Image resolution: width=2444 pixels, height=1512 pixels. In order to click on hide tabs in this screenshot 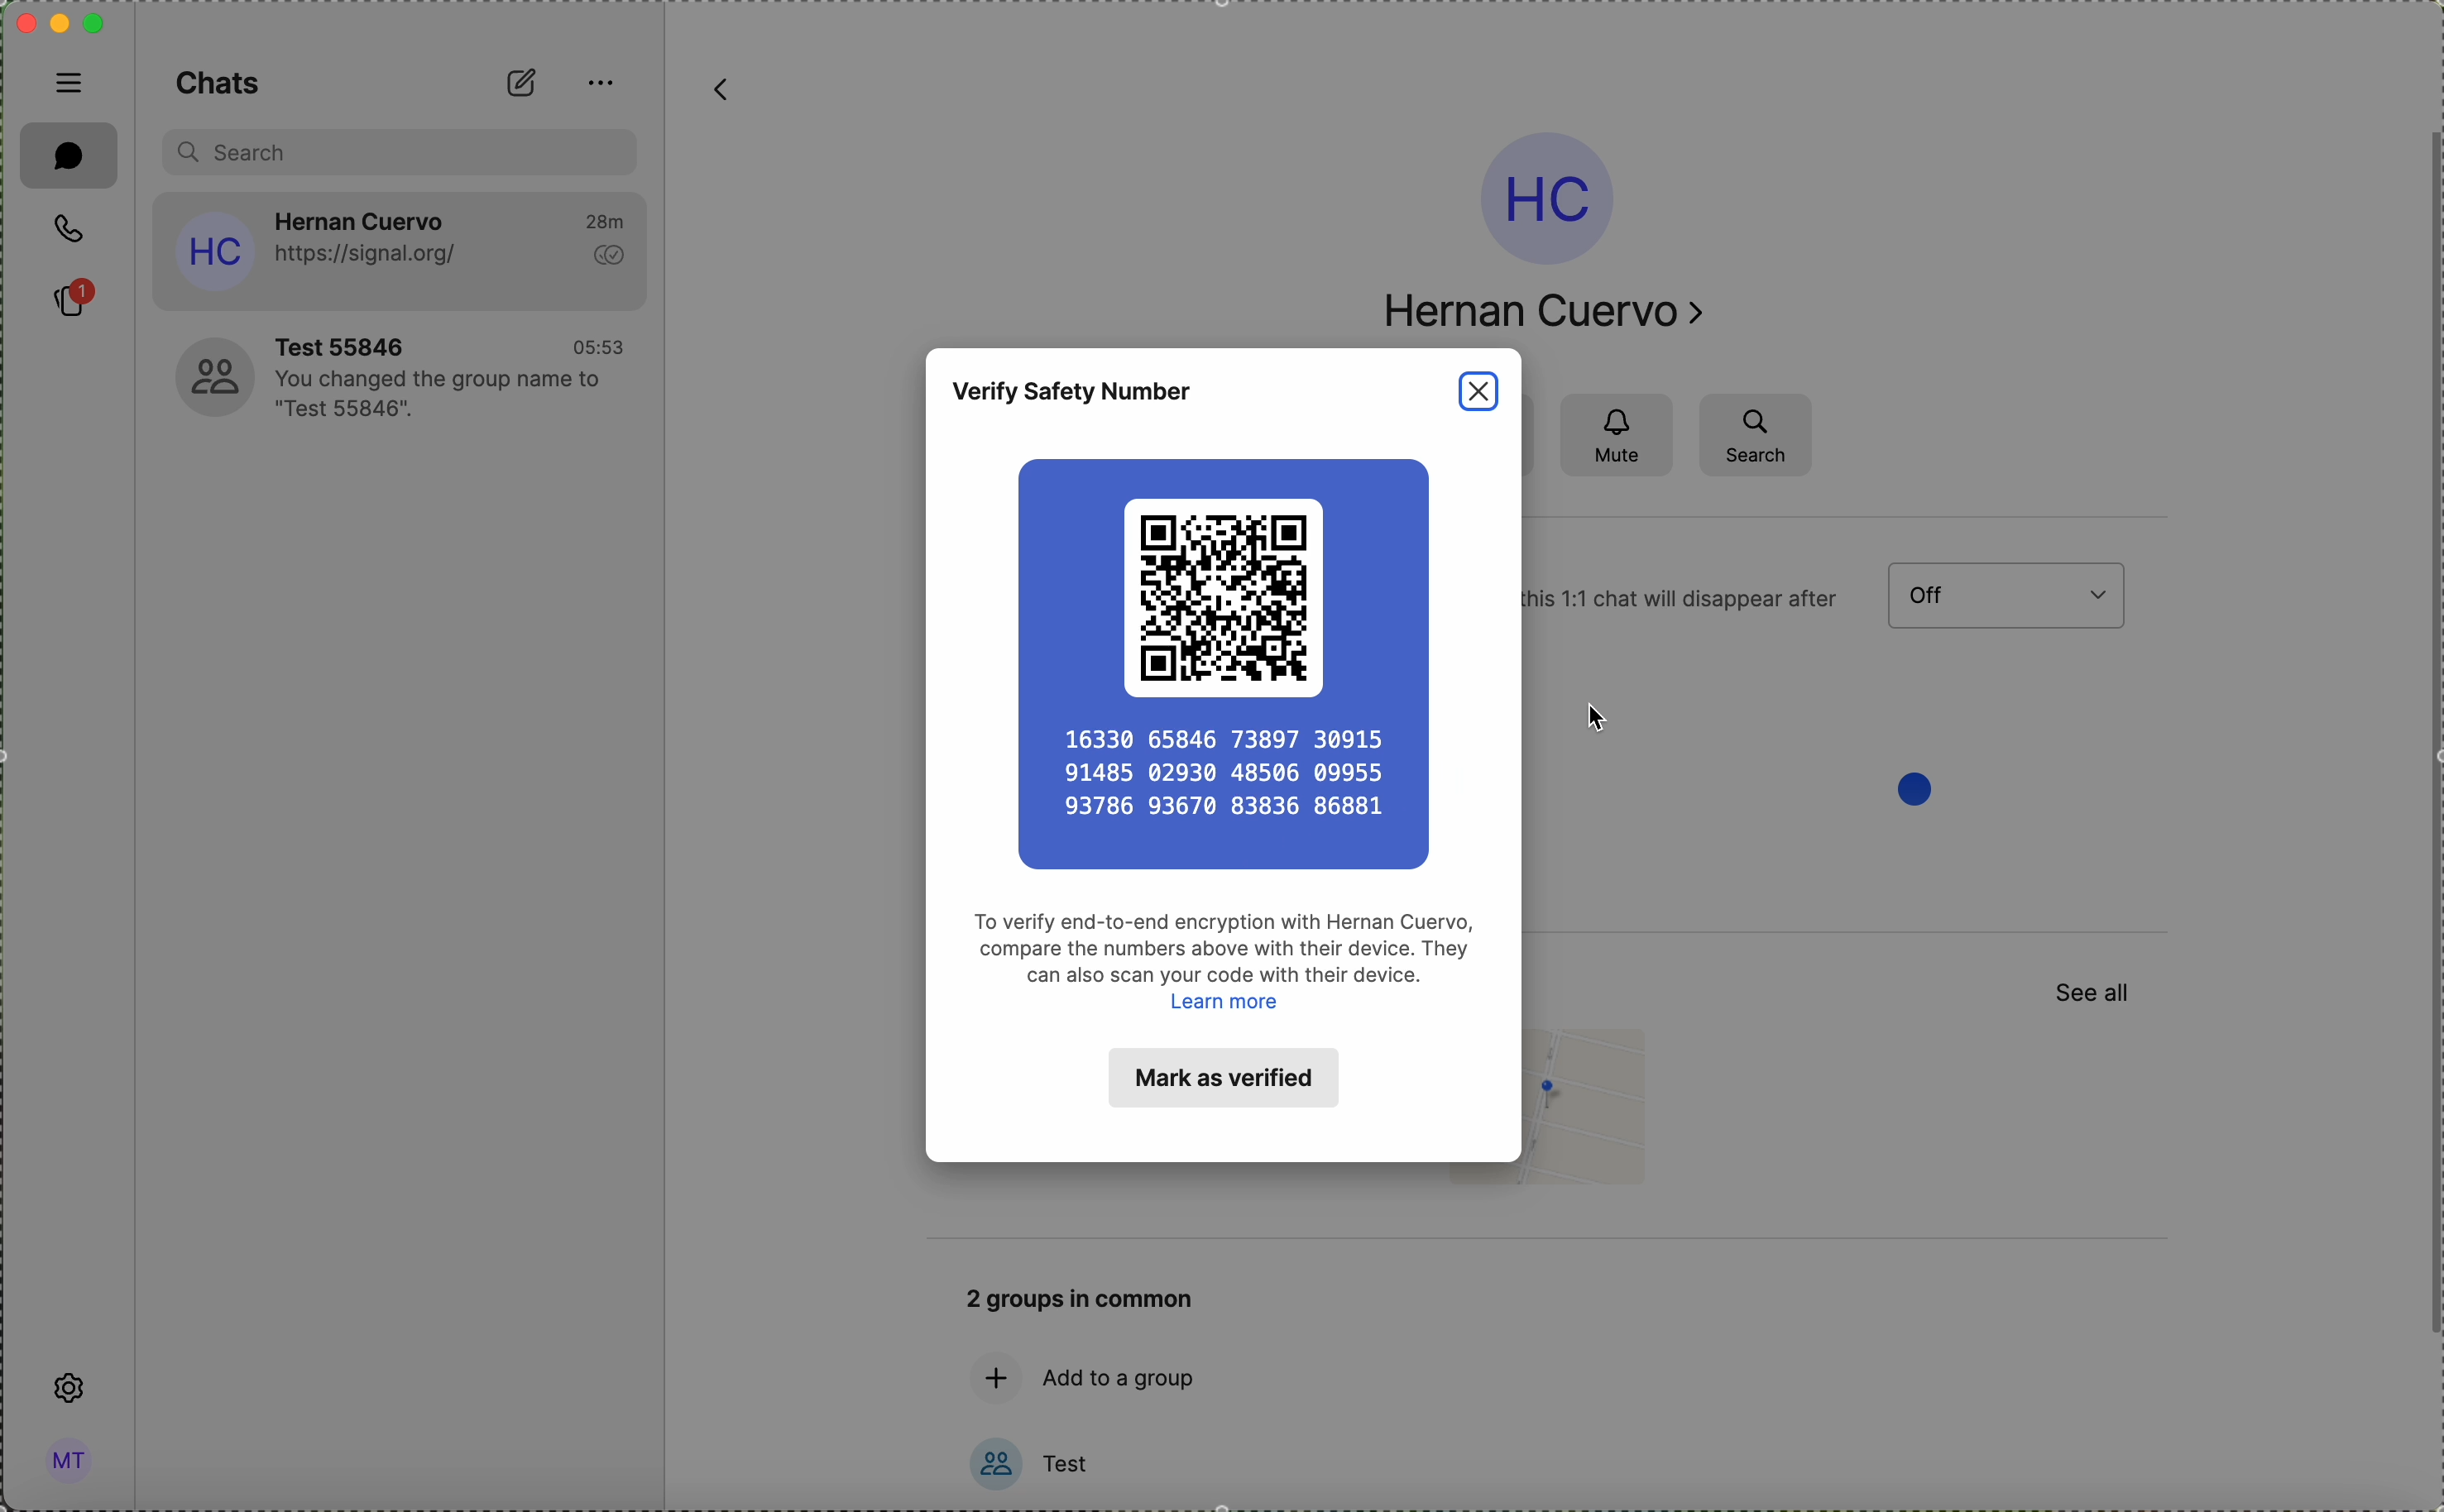, I will do `click(67, 84)`.